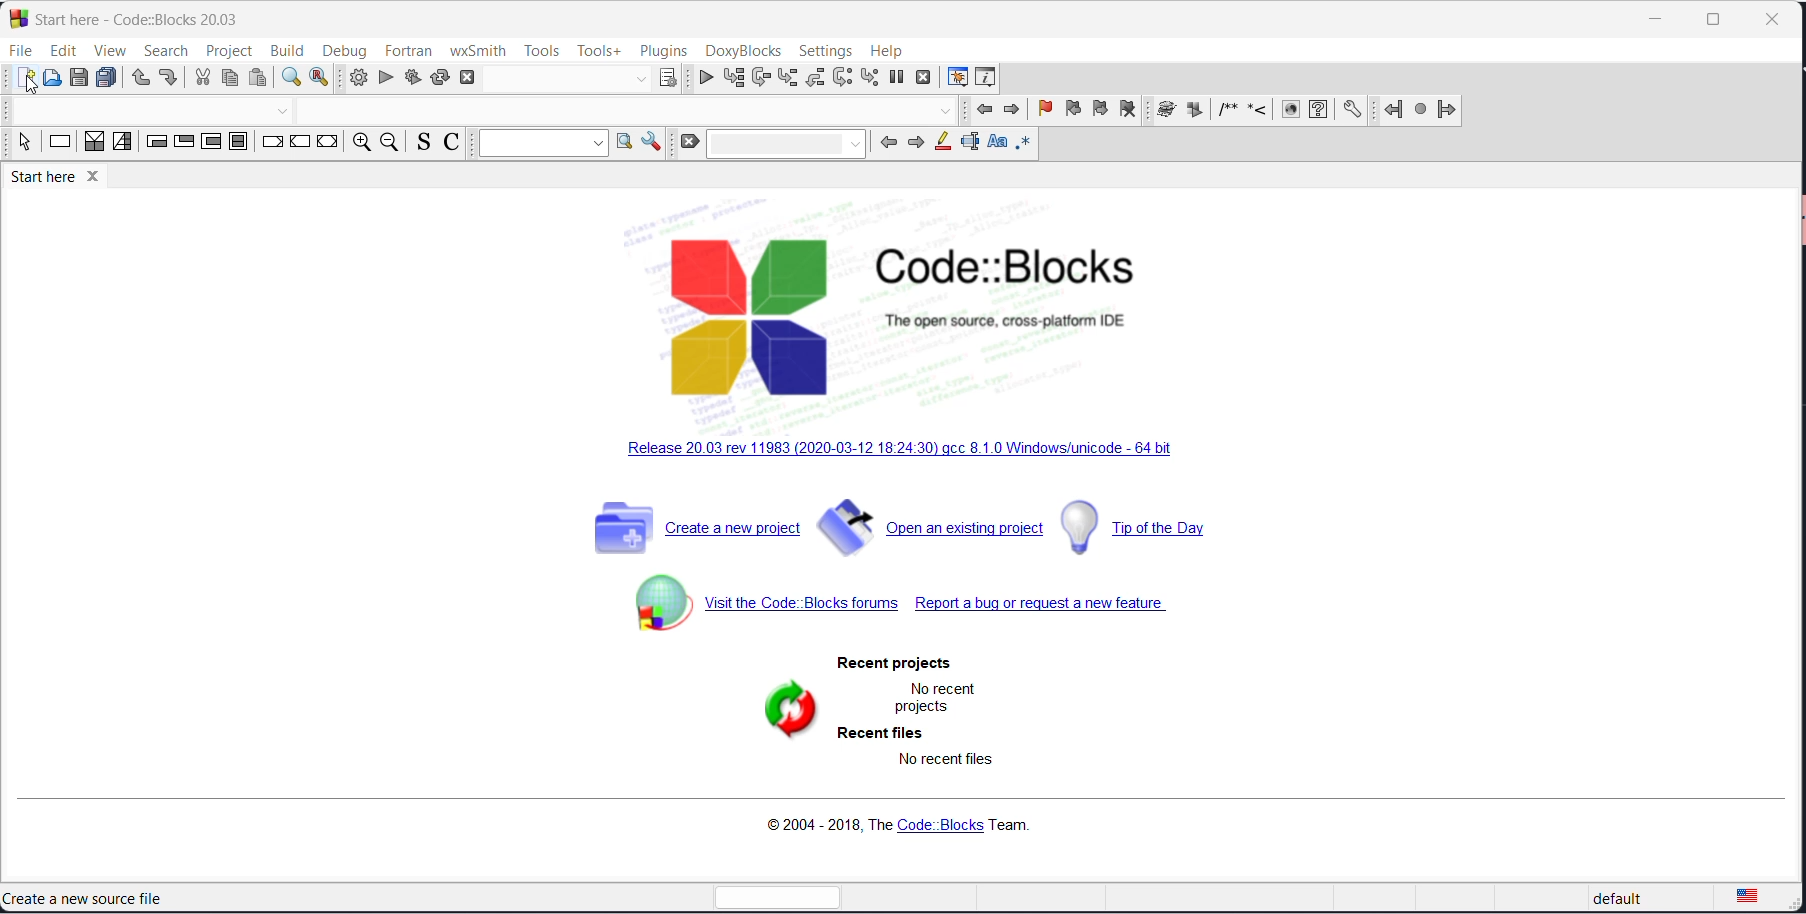  What do you see at coordinates (233, 78) in the screenshot?
I see `copy` at bounding box center [233, 78].